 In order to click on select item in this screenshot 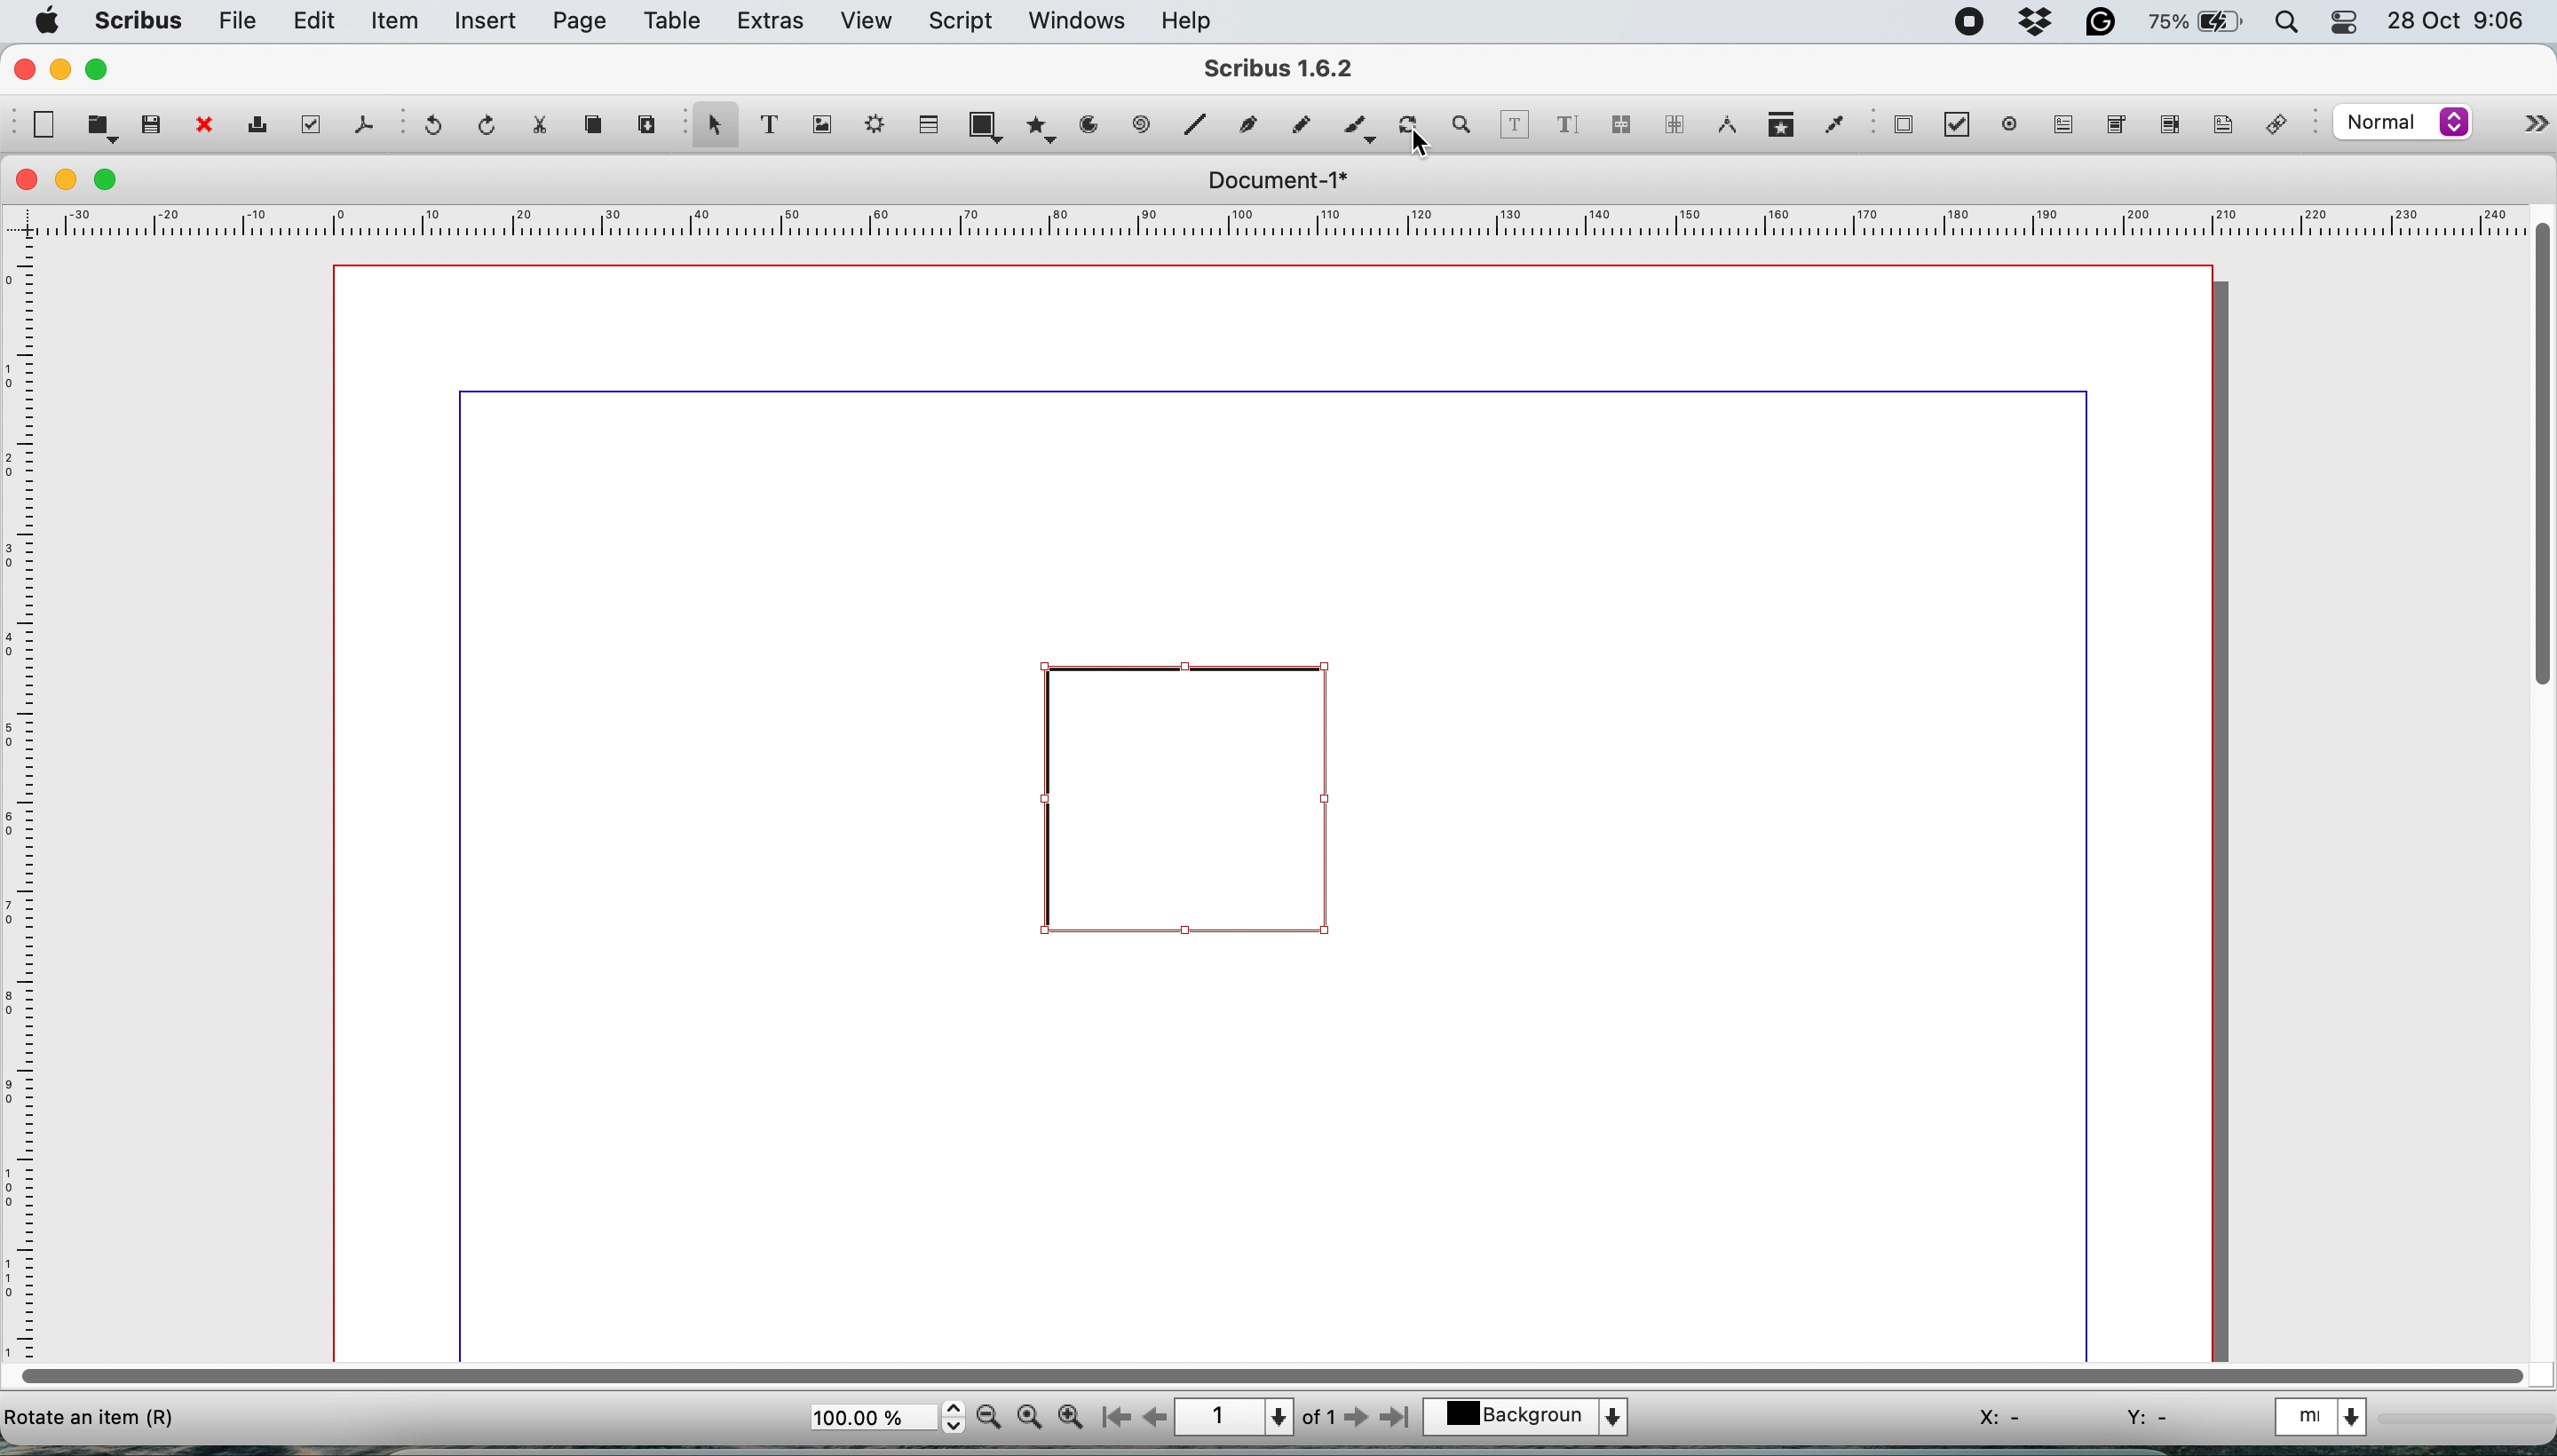, I will do `click(715, 131)`.